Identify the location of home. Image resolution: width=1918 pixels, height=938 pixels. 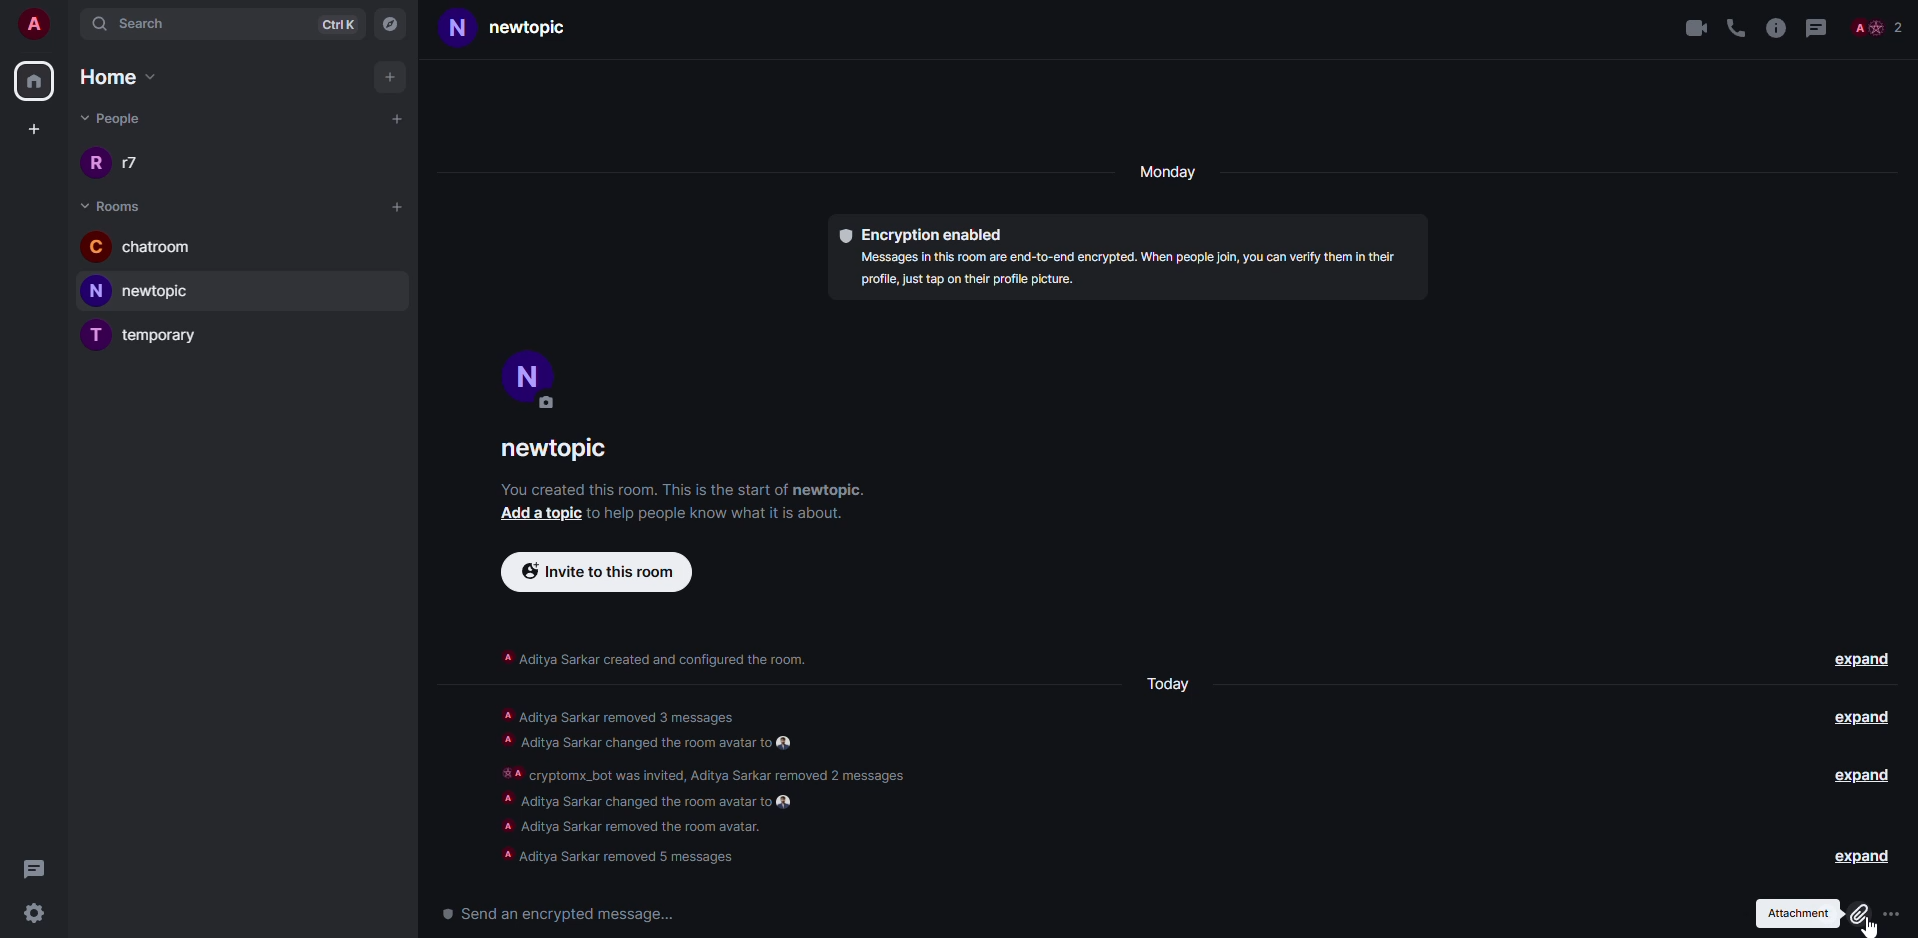
(36, 81).